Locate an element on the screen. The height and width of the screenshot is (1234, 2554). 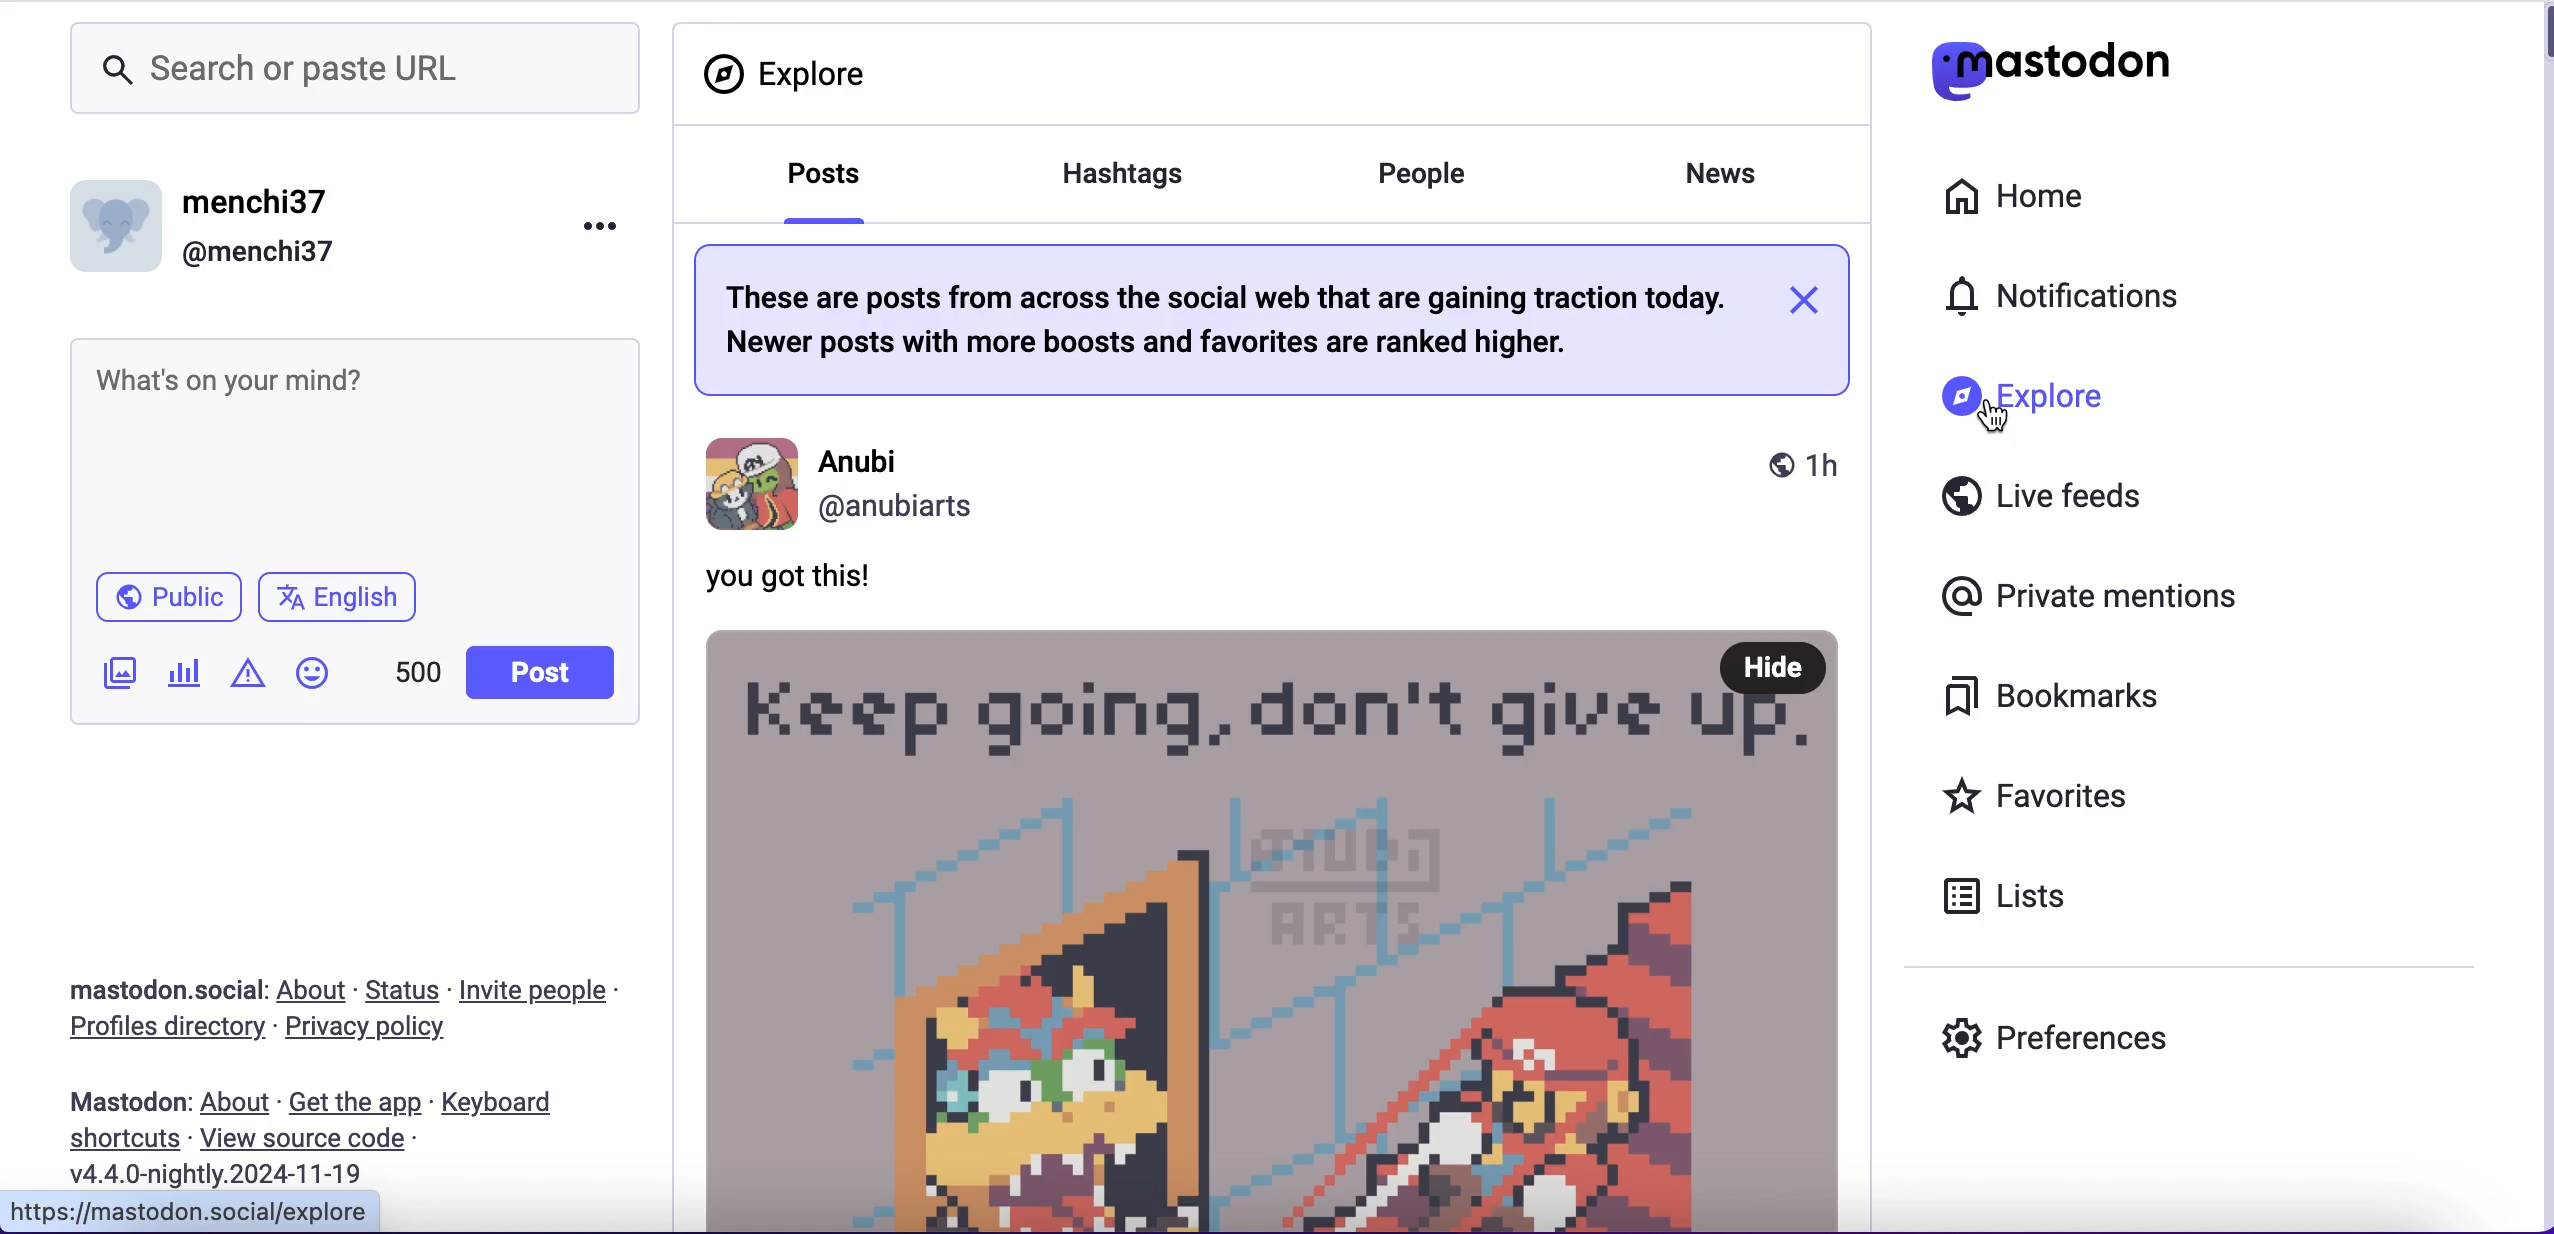
post what's on your mind is located at coordinates (353, 443).